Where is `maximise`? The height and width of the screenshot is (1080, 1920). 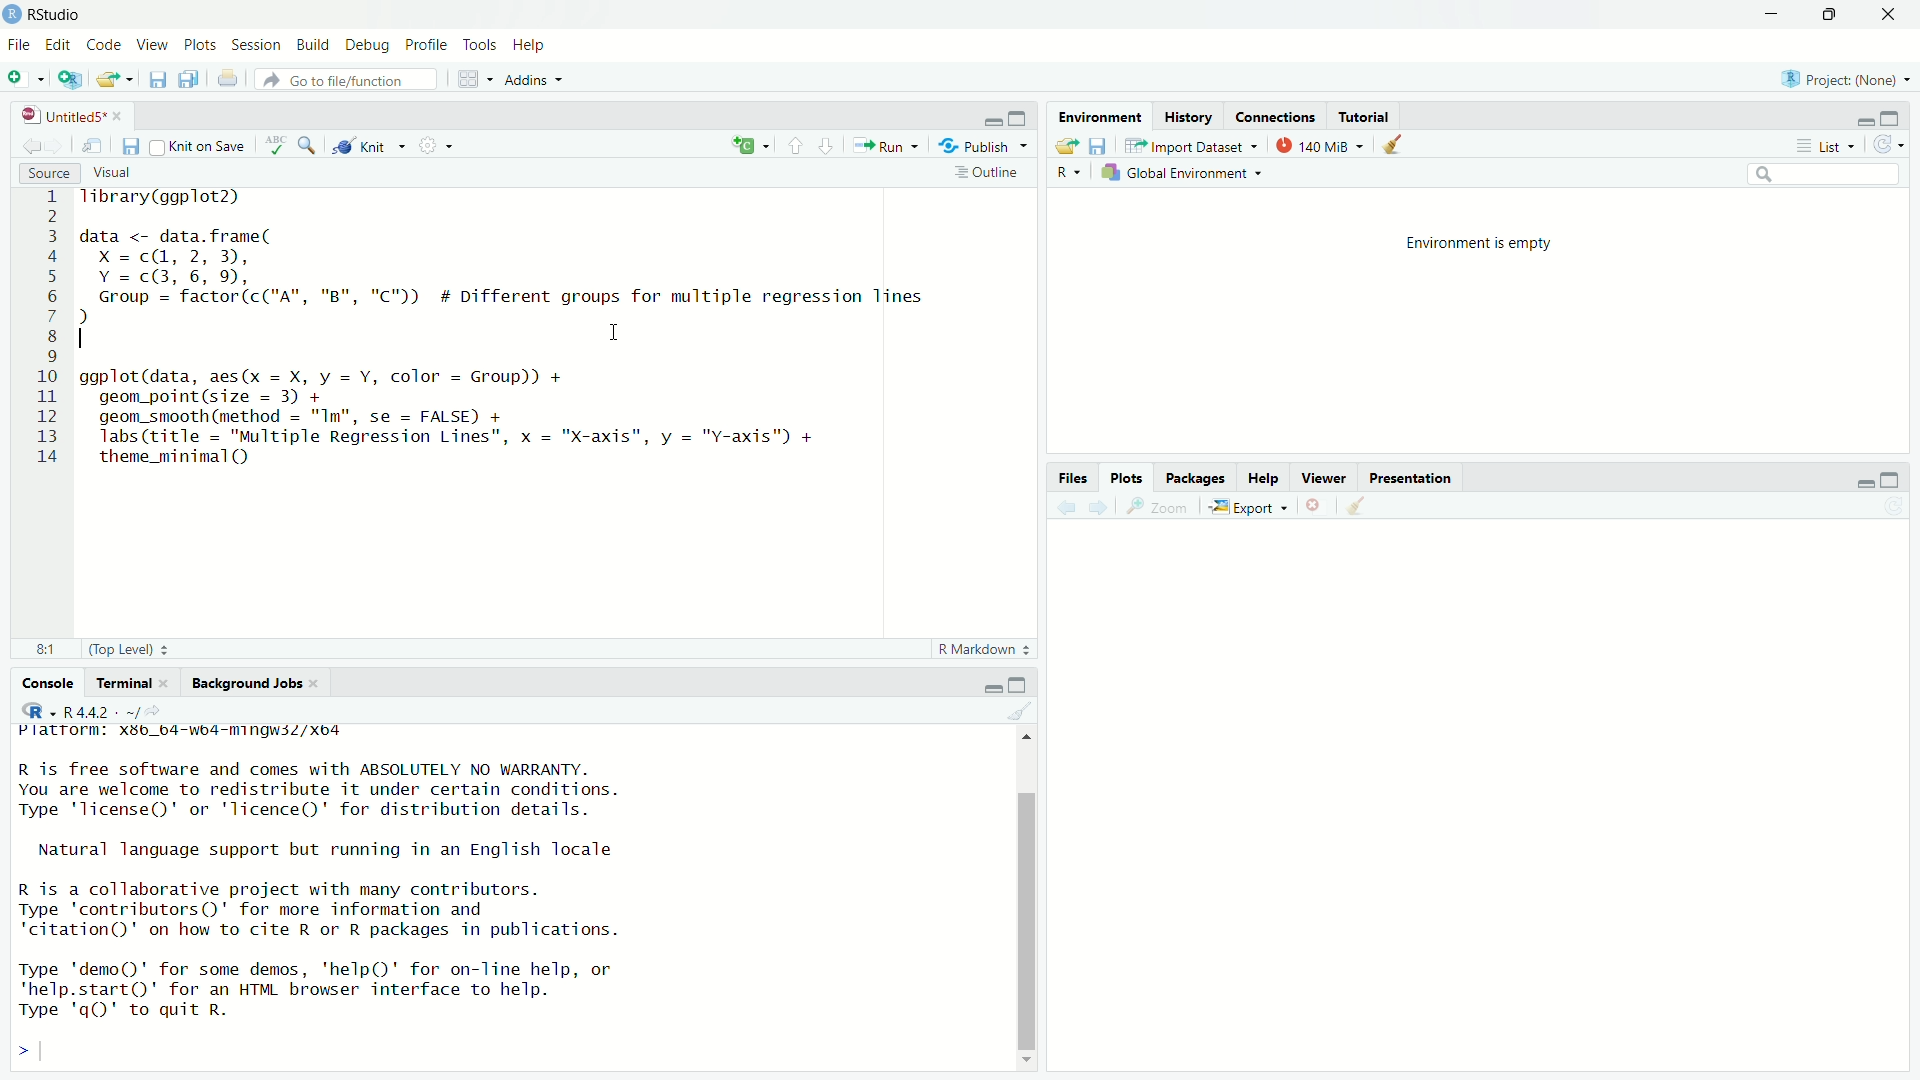
maximise is located at coordinates (1029, 682).